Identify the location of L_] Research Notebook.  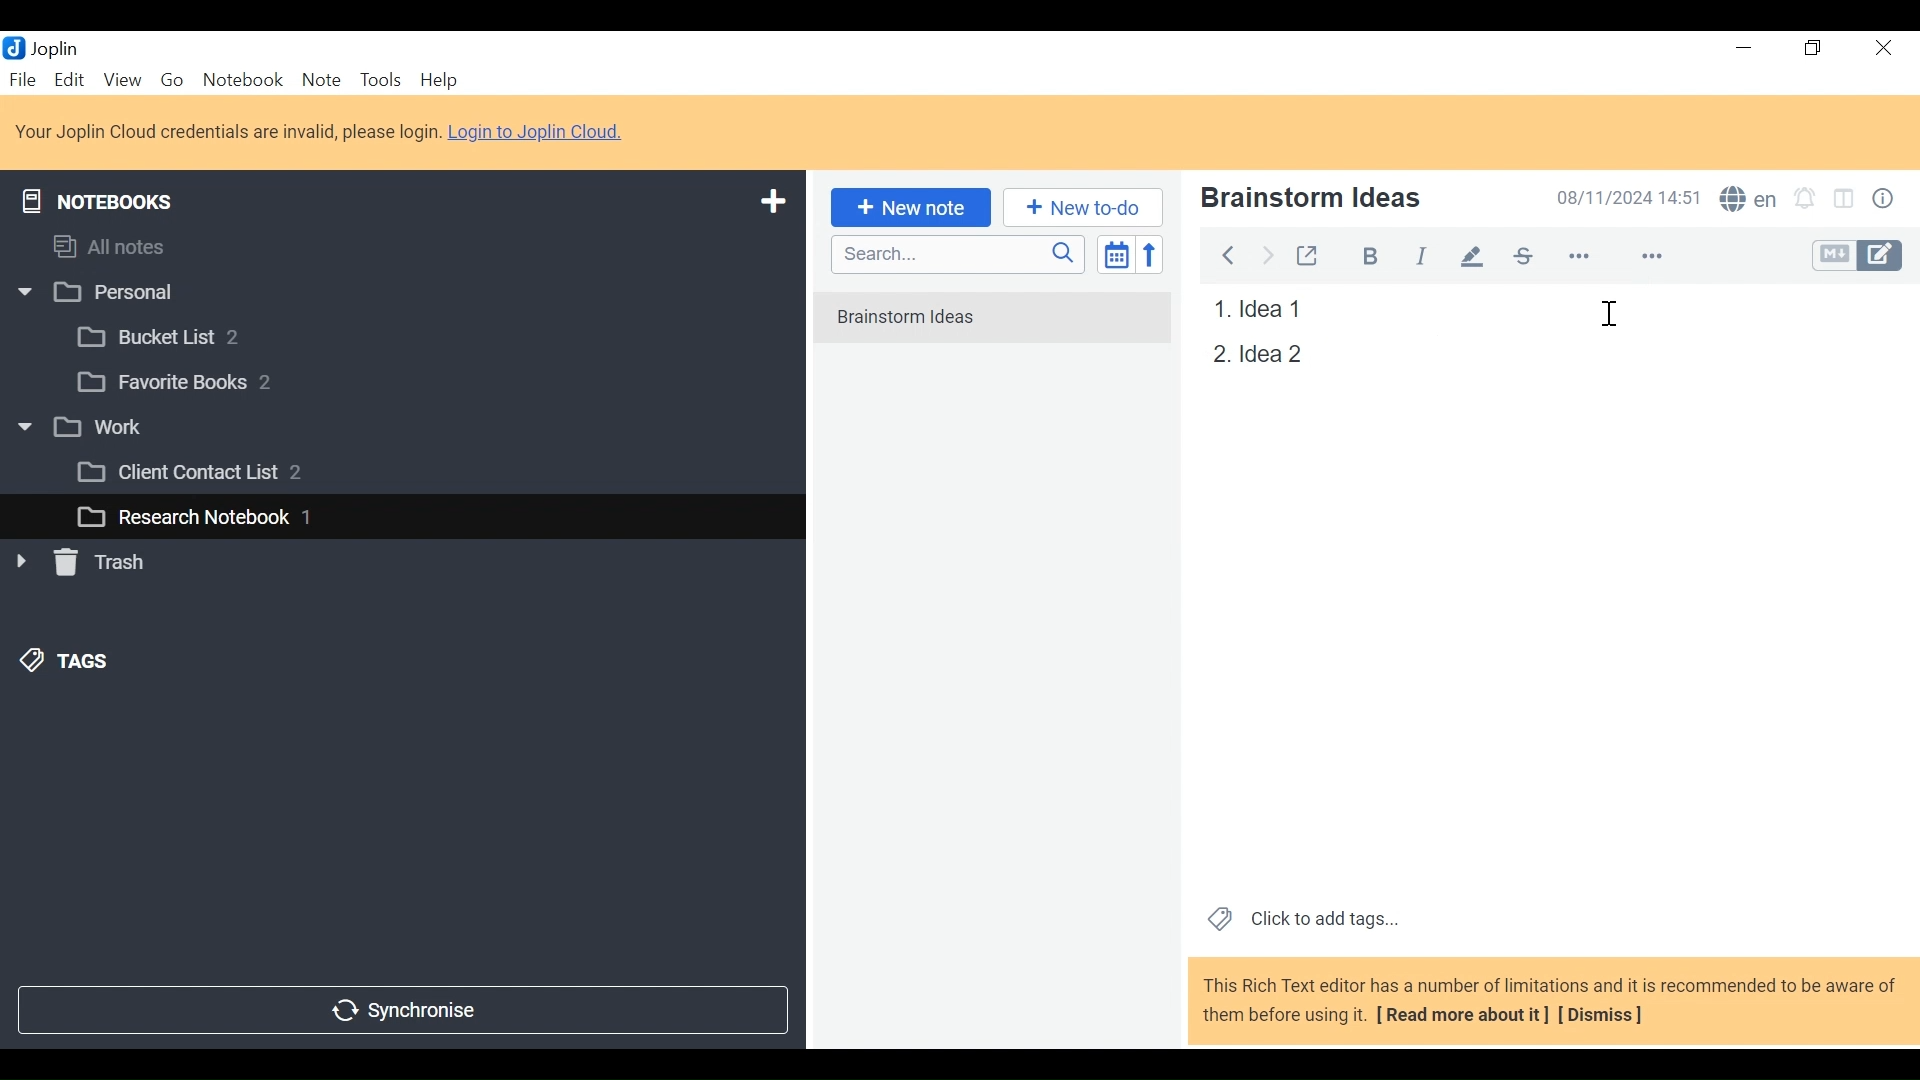
(182, 518).